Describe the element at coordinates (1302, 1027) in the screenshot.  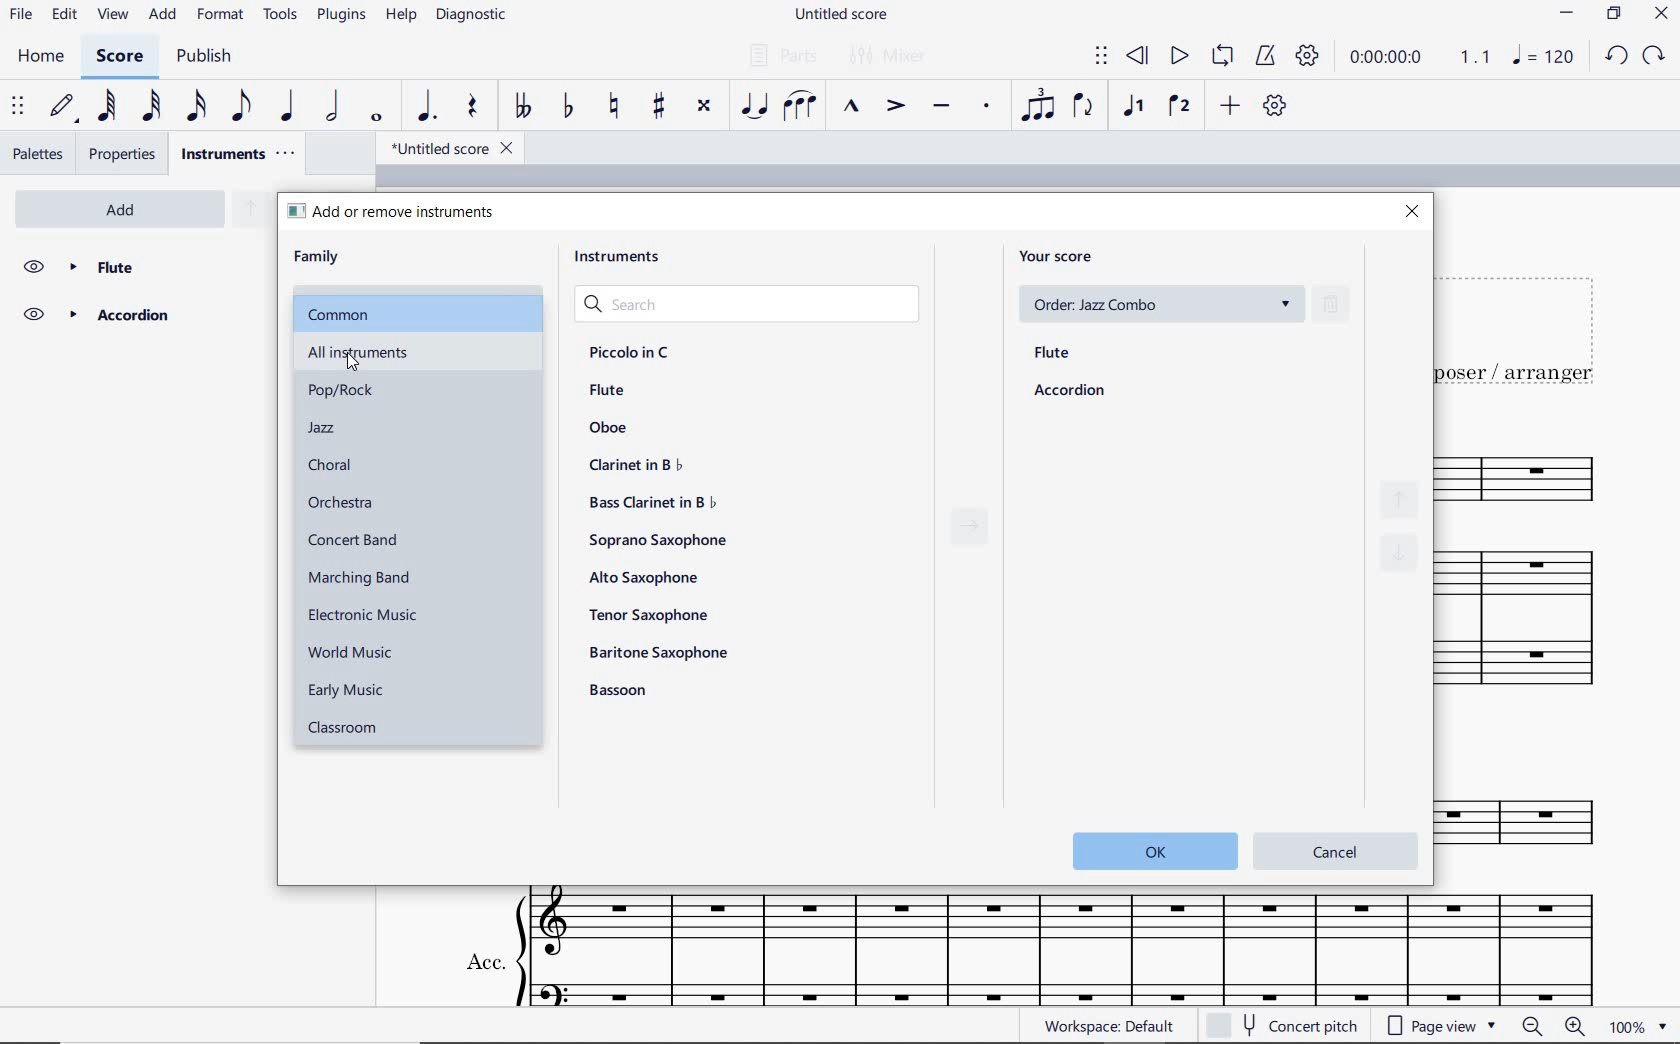
I see `concert pitch` at that location.